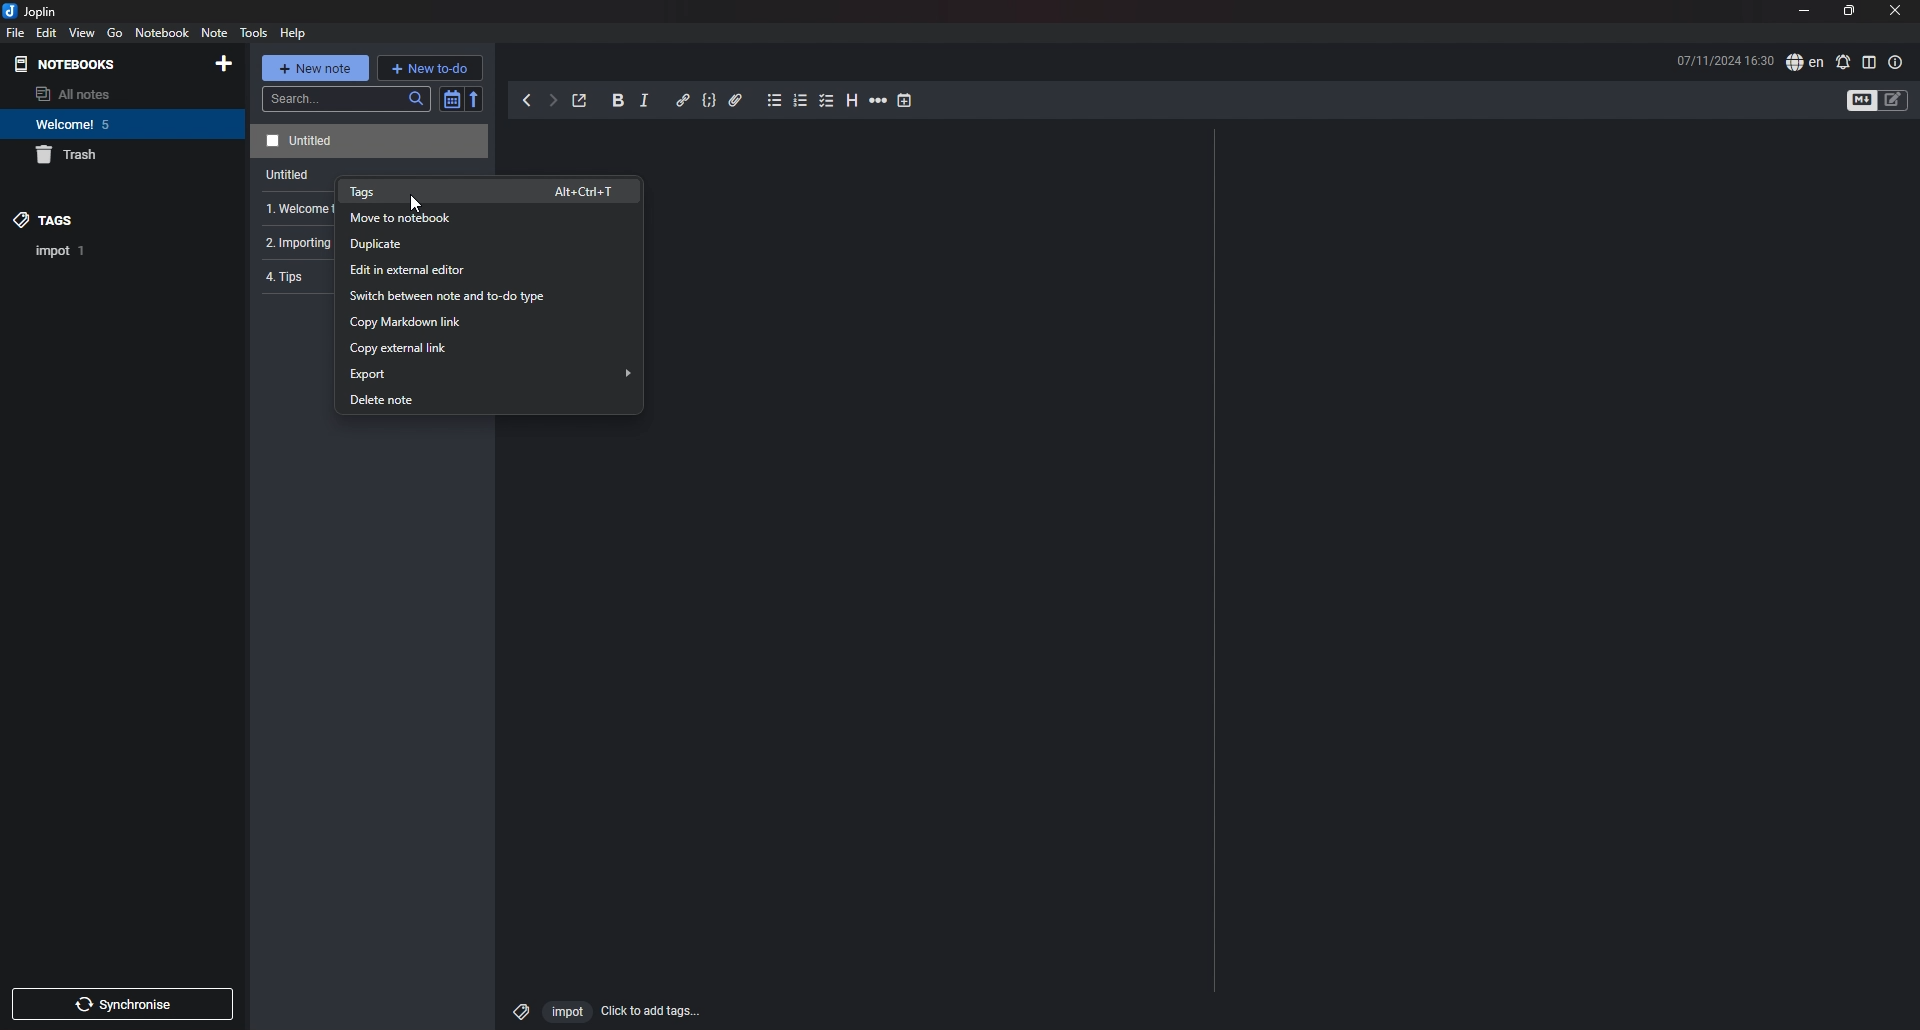 This screenshot has width=1920, height=1030. What do you see at coordinates (1725, 60) in the screenshot?
I see `time and date` at bounding box center [1725, 60].